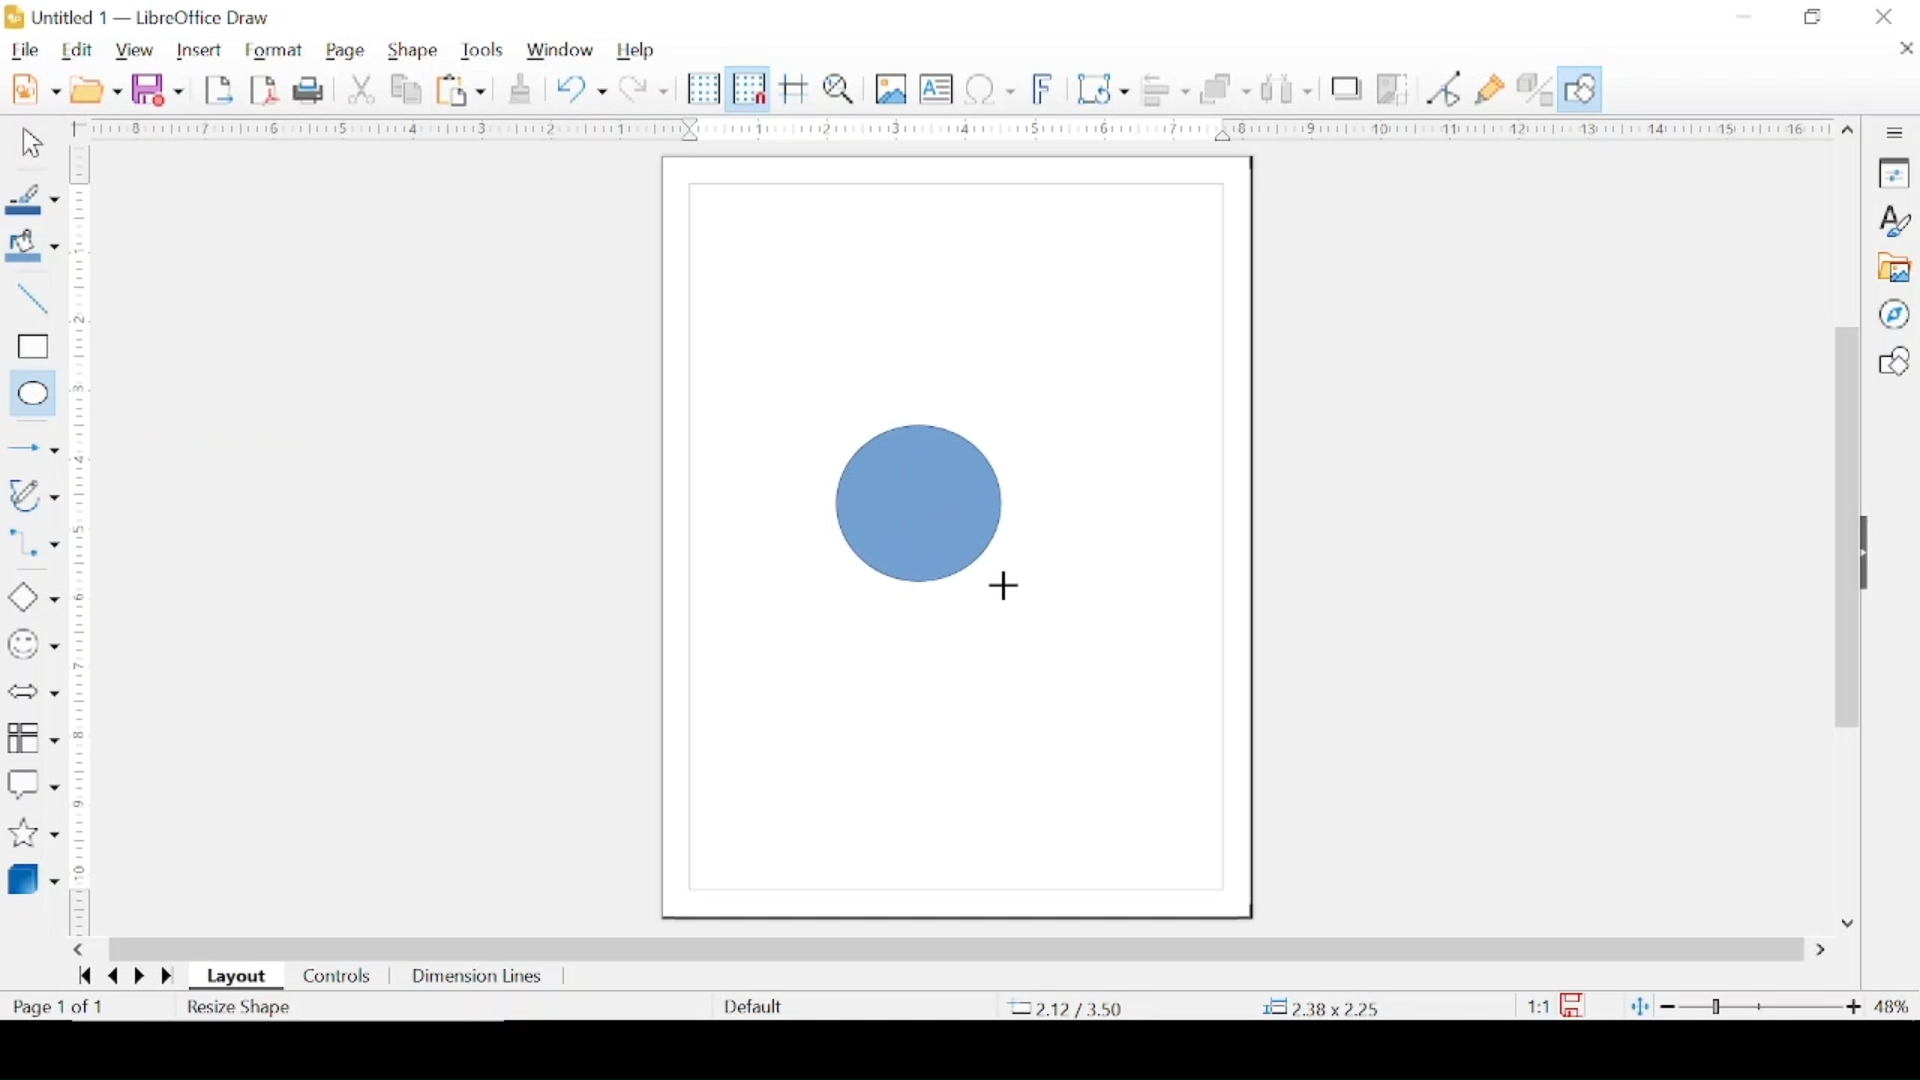  Describe the element at coordinates (143, 17) in the screenshot. I see `untitled 1 - libreoffice draw` at that location.